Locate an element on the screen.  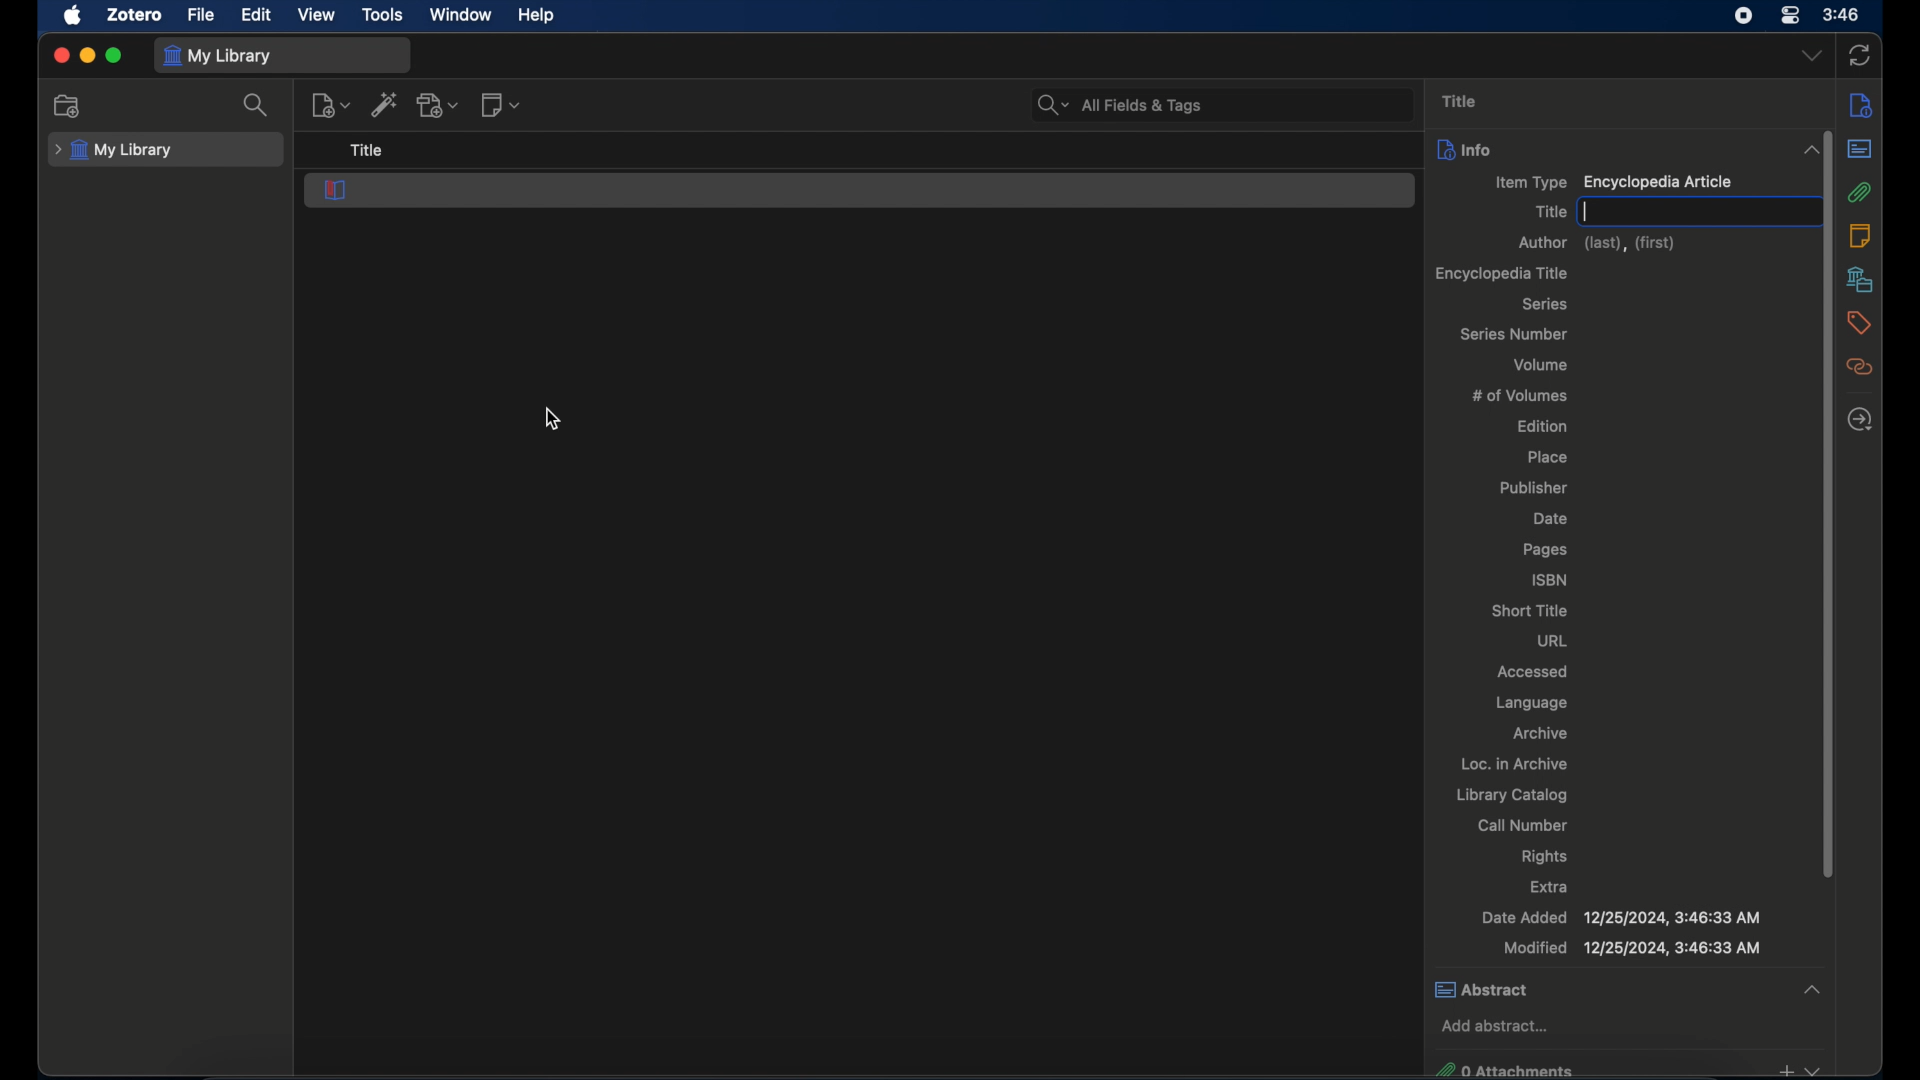
title is located at coordinates (1550, 211).